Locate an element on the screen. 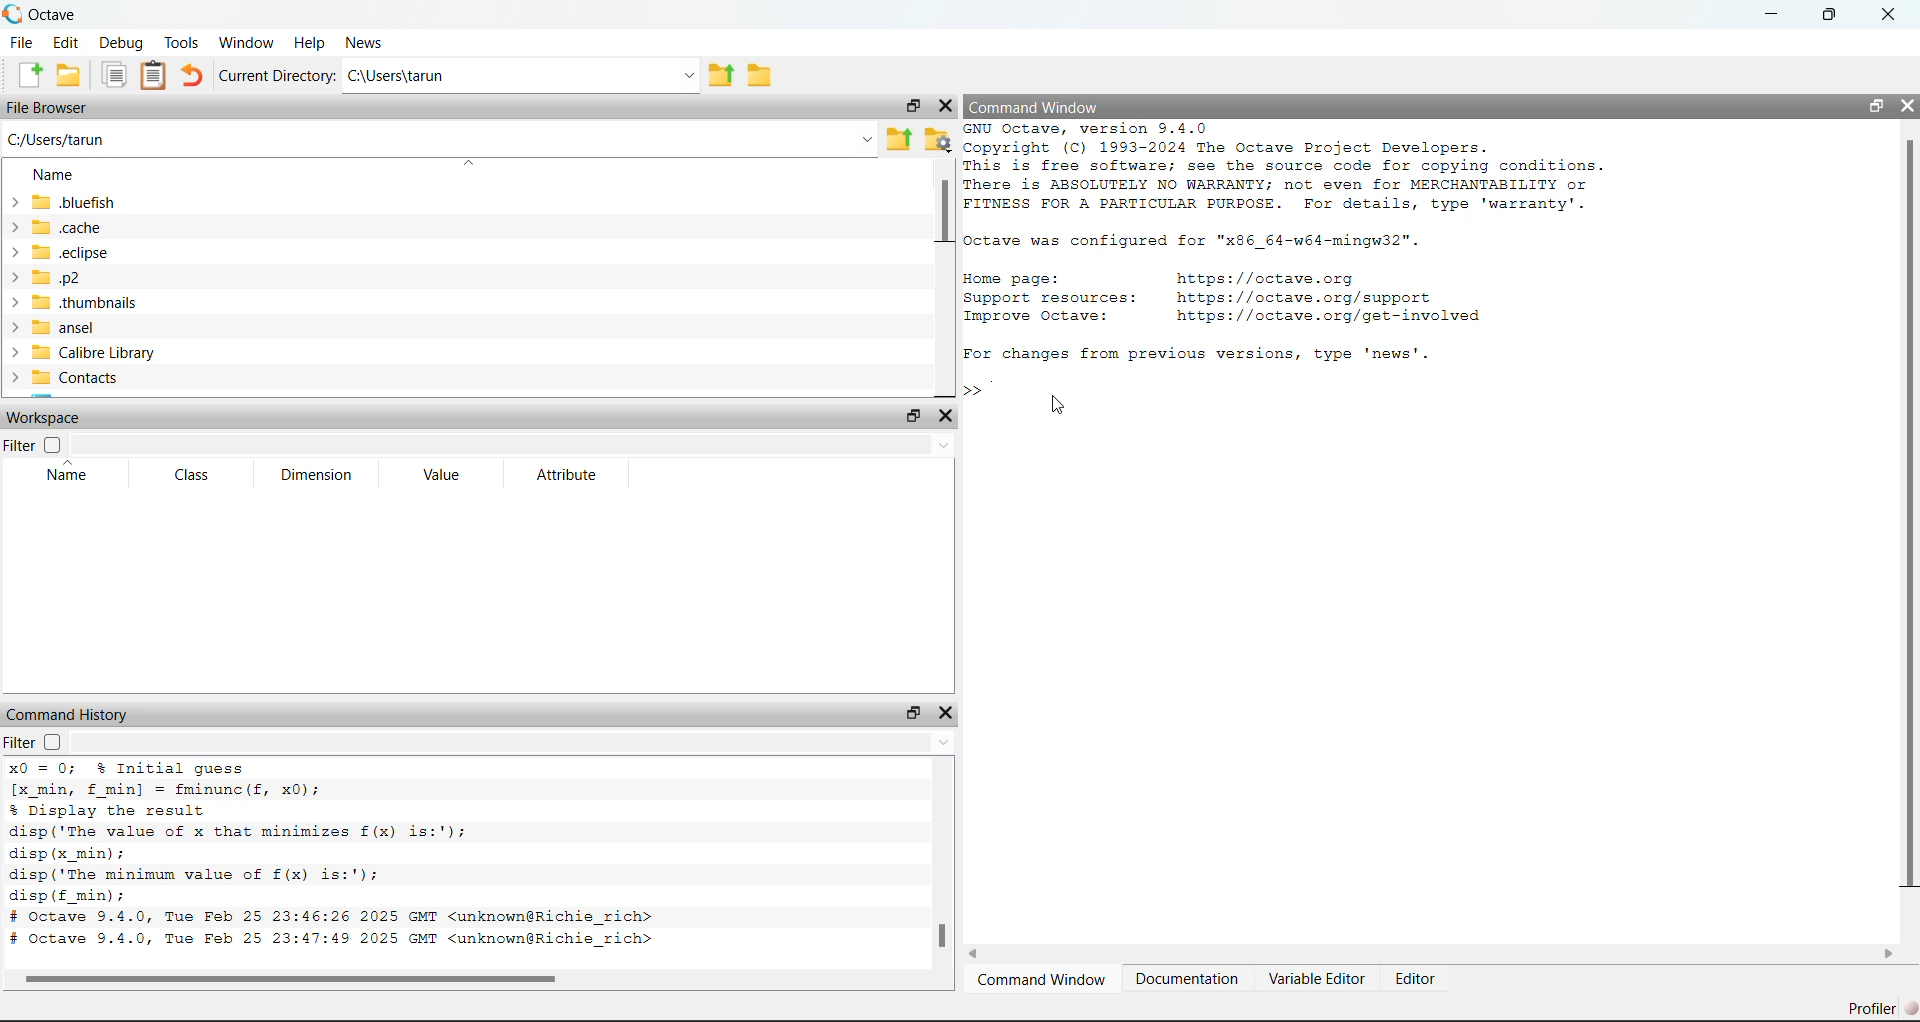 The image size is (1920, 1022). Close is located at coordinates (948, 104).